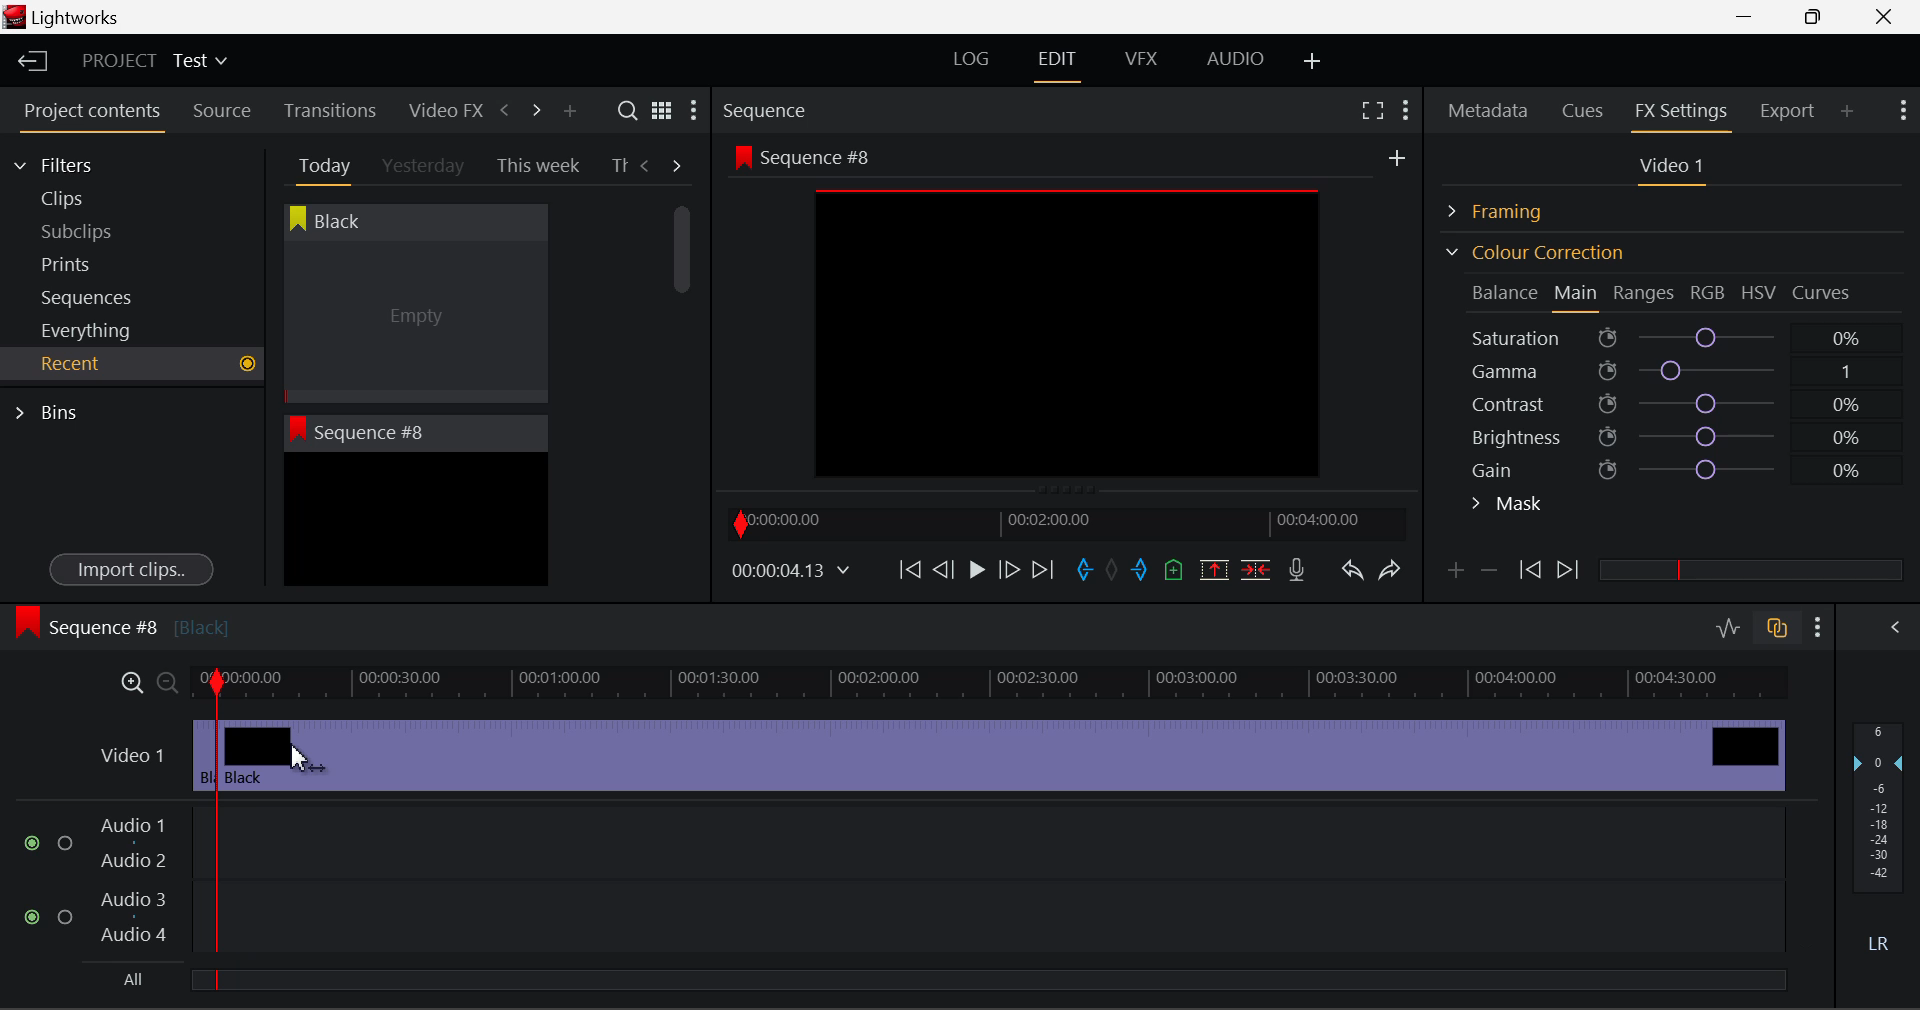 The image size is (1920, 1010). Describe the element at coordinates (1790, 110) in the screenshot. I see `Export Panel` at that location.